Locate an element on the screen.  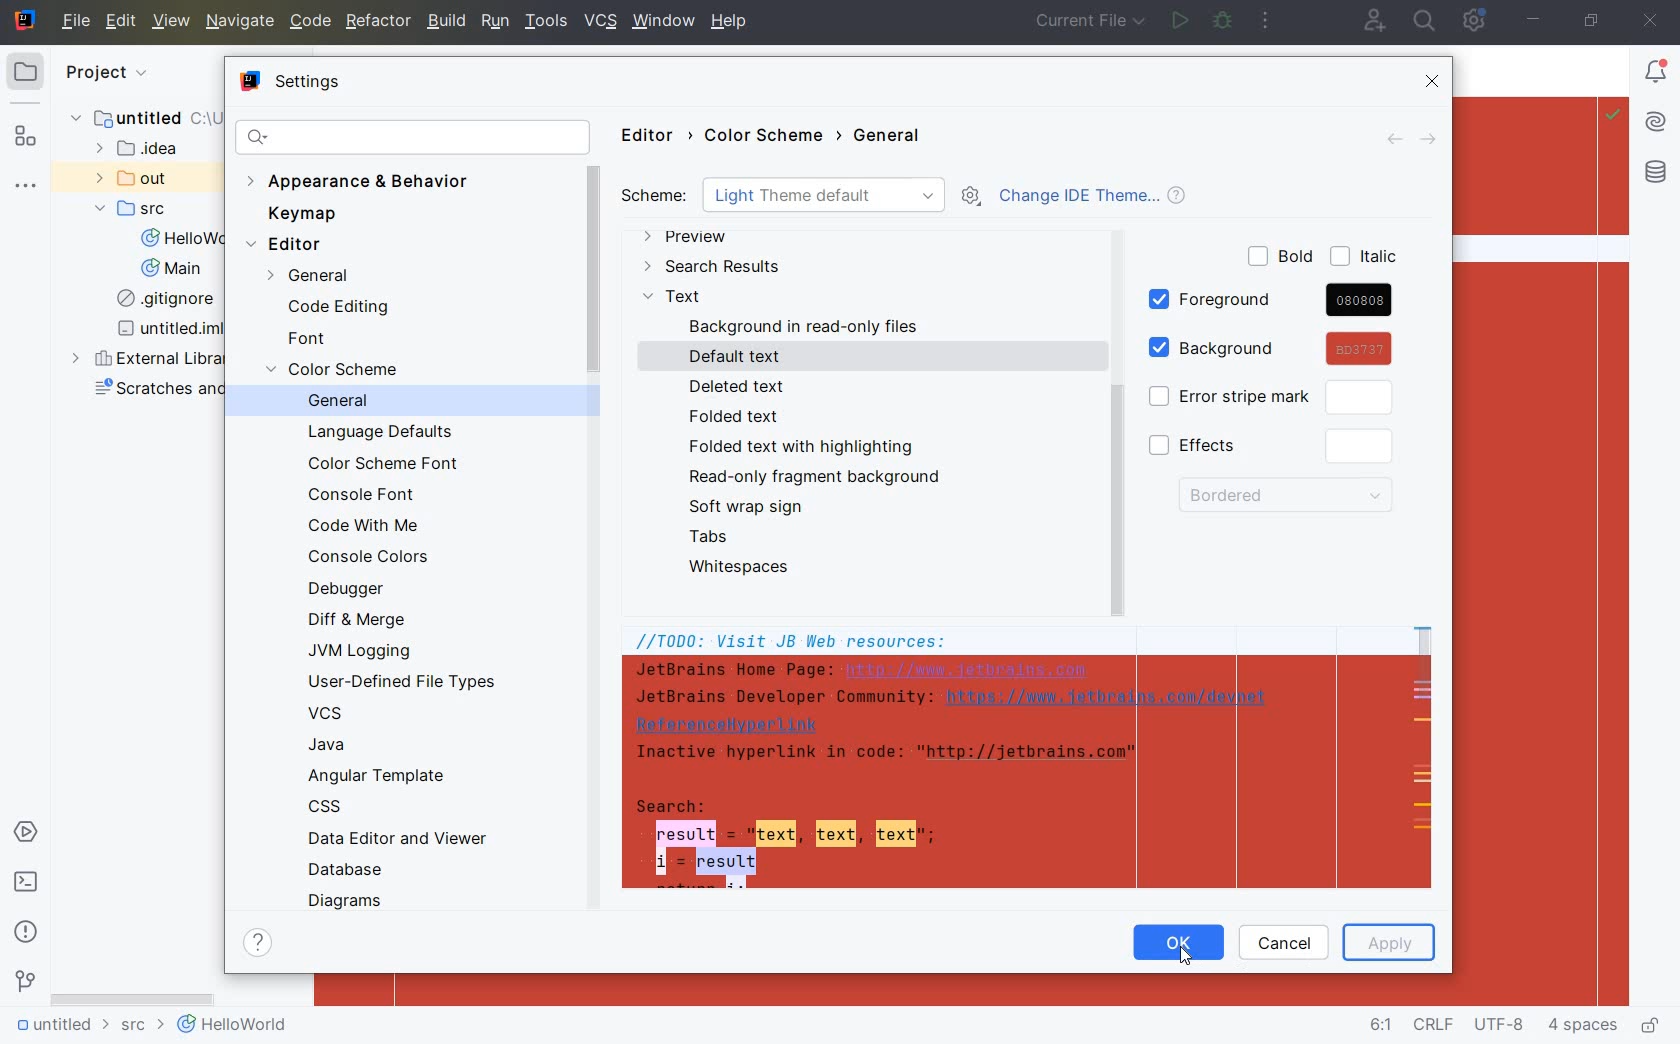
BORDERED is located at coordinates (1283, 499).